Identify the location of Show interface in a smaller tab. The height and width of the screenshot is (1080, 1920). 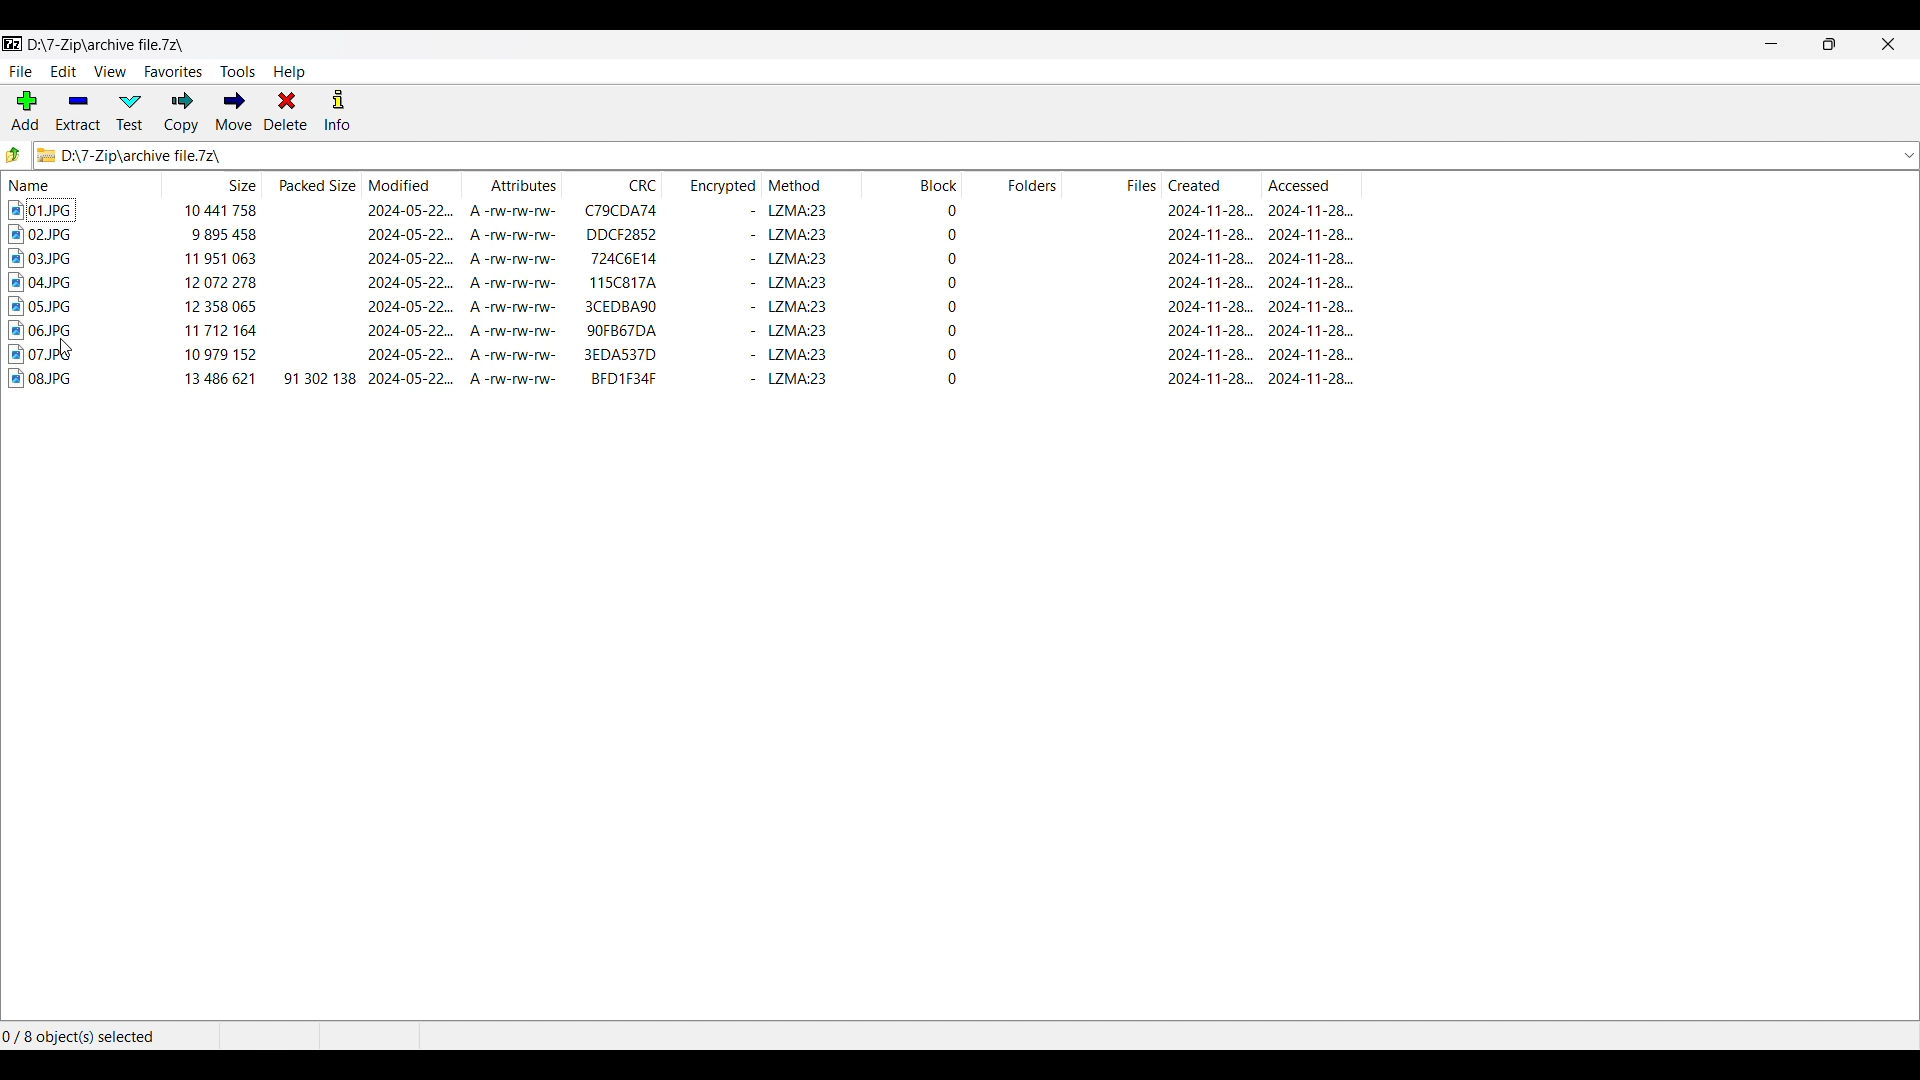
(1830, 44).